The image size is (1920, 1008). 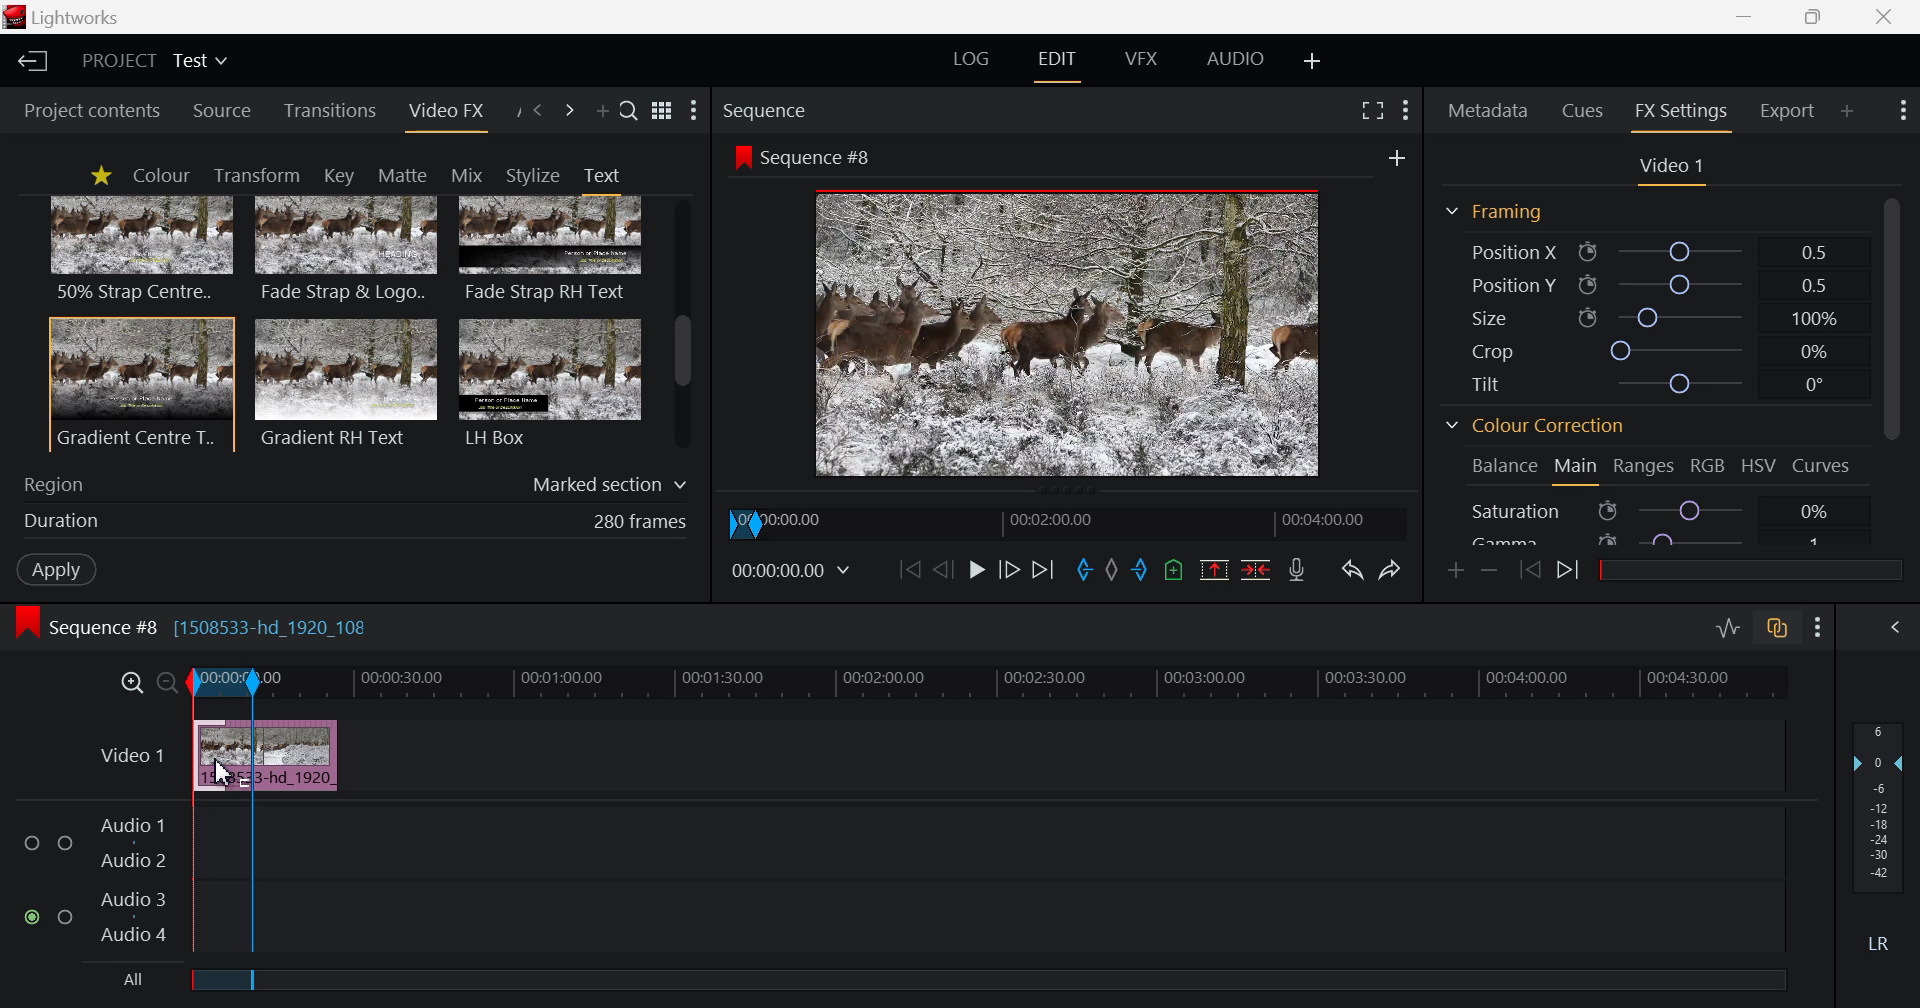 What do you see at coordinates (143, 248) in the screenshot?
I see `50% Strap centre` at bounding box center [143, 248].